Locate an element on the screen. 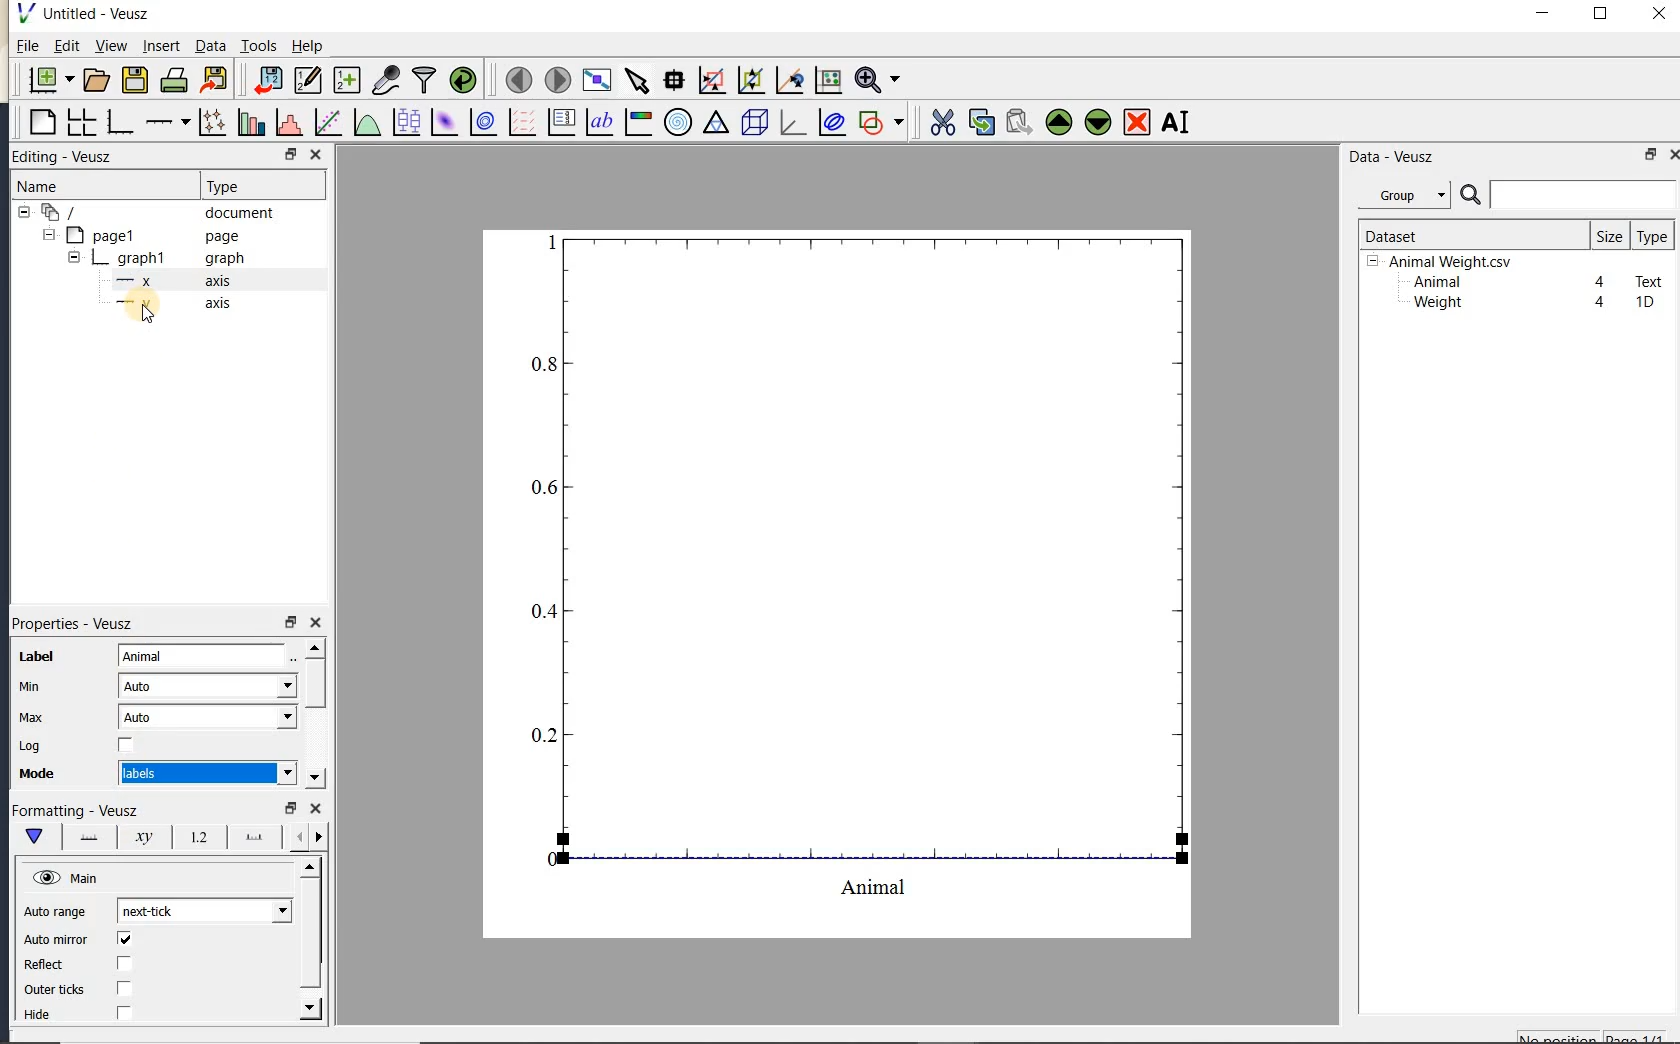 This screenshot has width=1680, height=1044. Auto mirror is located at coordinates (53, 941).